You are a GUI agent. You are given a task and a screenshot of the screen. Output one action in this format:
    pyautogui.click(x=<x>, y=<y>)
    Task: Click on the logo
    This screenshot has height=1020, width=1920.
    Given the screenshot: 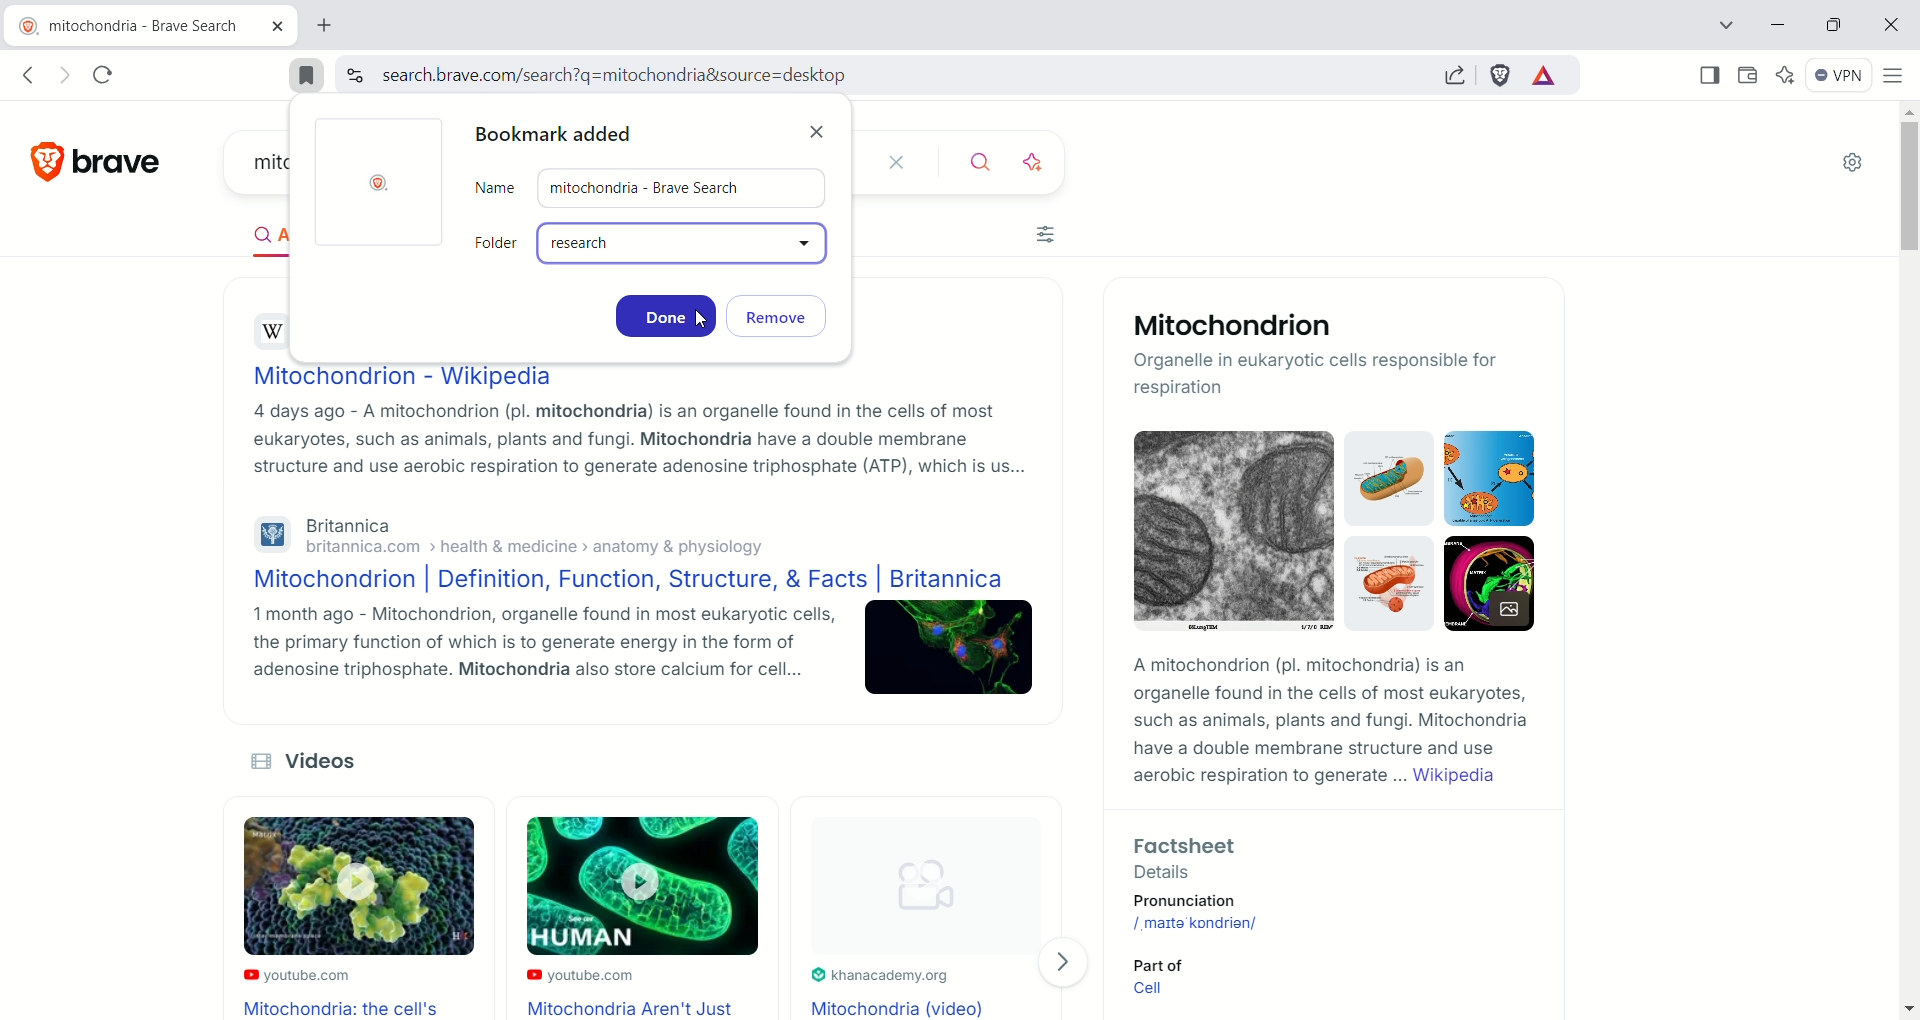 What is the action you would take?
    pyautogui.click(x=37, y=162)
    